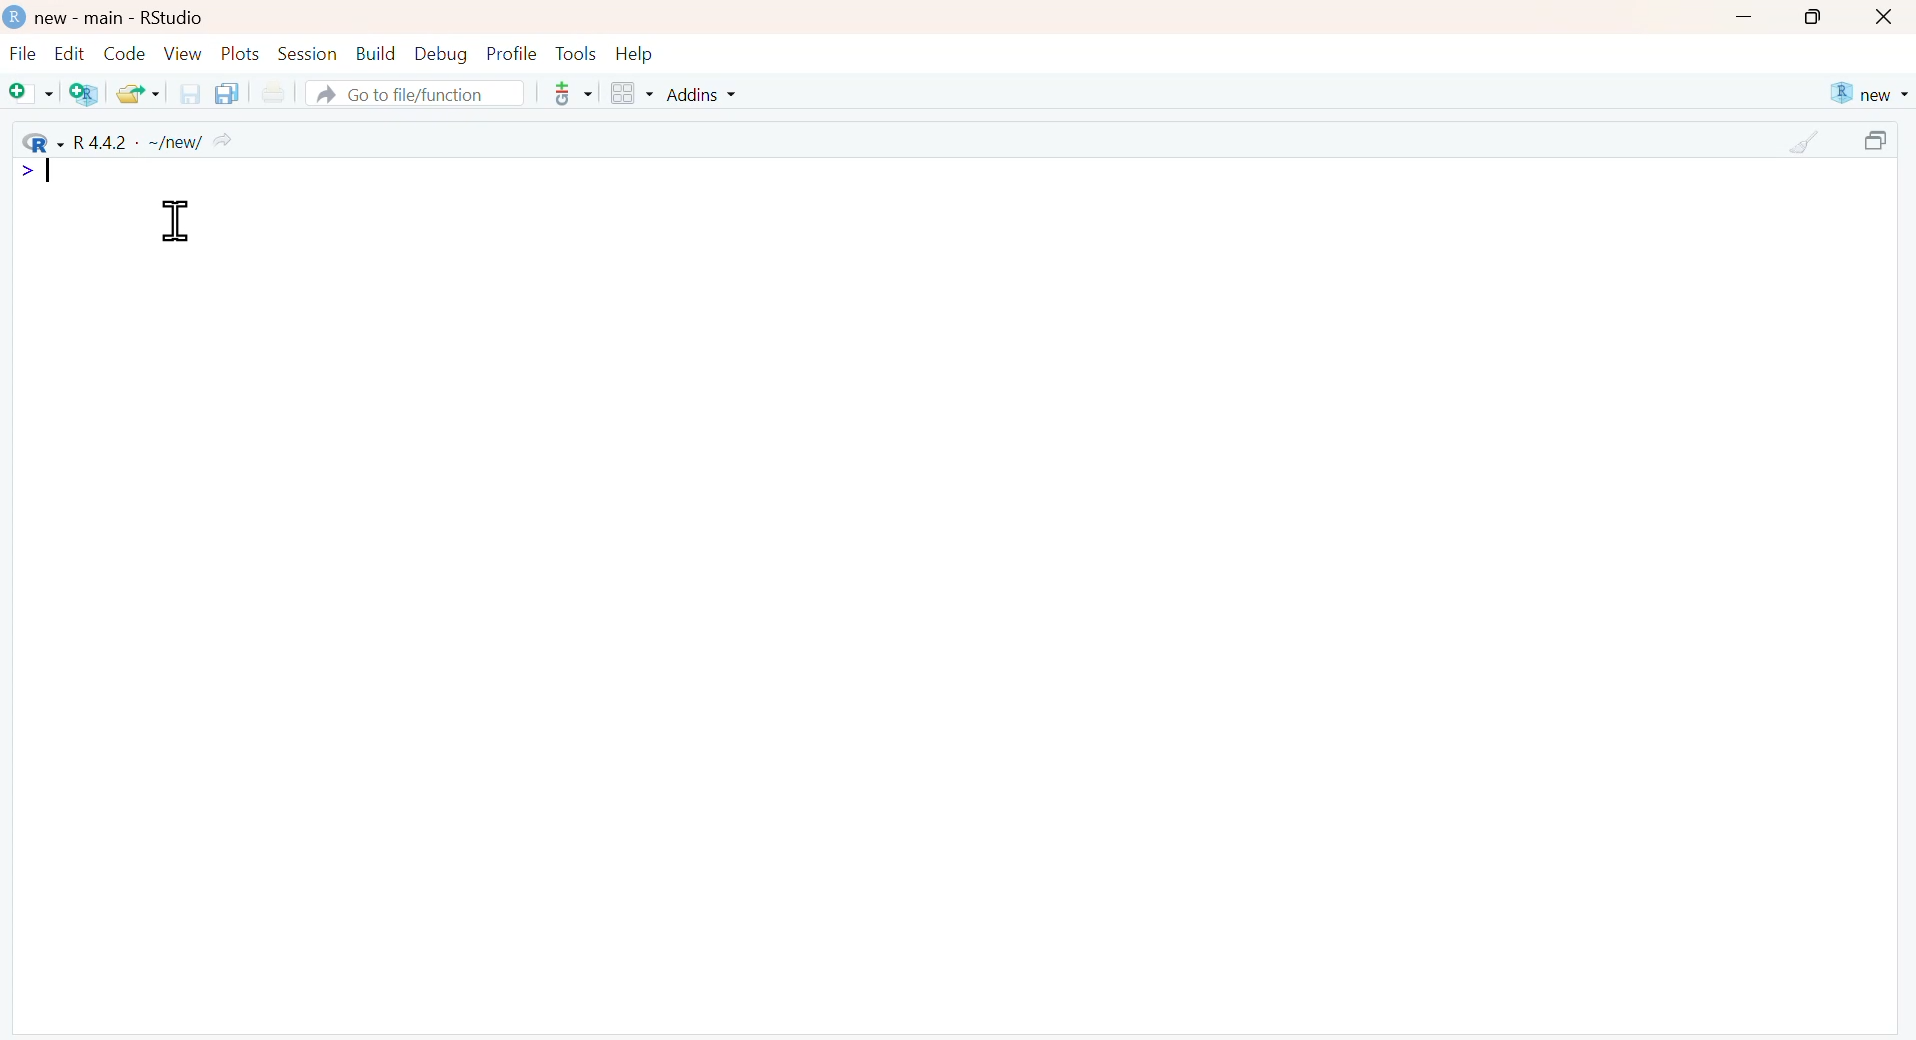  Describe the element at coordinates (137, 92) in the screenshot. I see `open an existing file` at that location.